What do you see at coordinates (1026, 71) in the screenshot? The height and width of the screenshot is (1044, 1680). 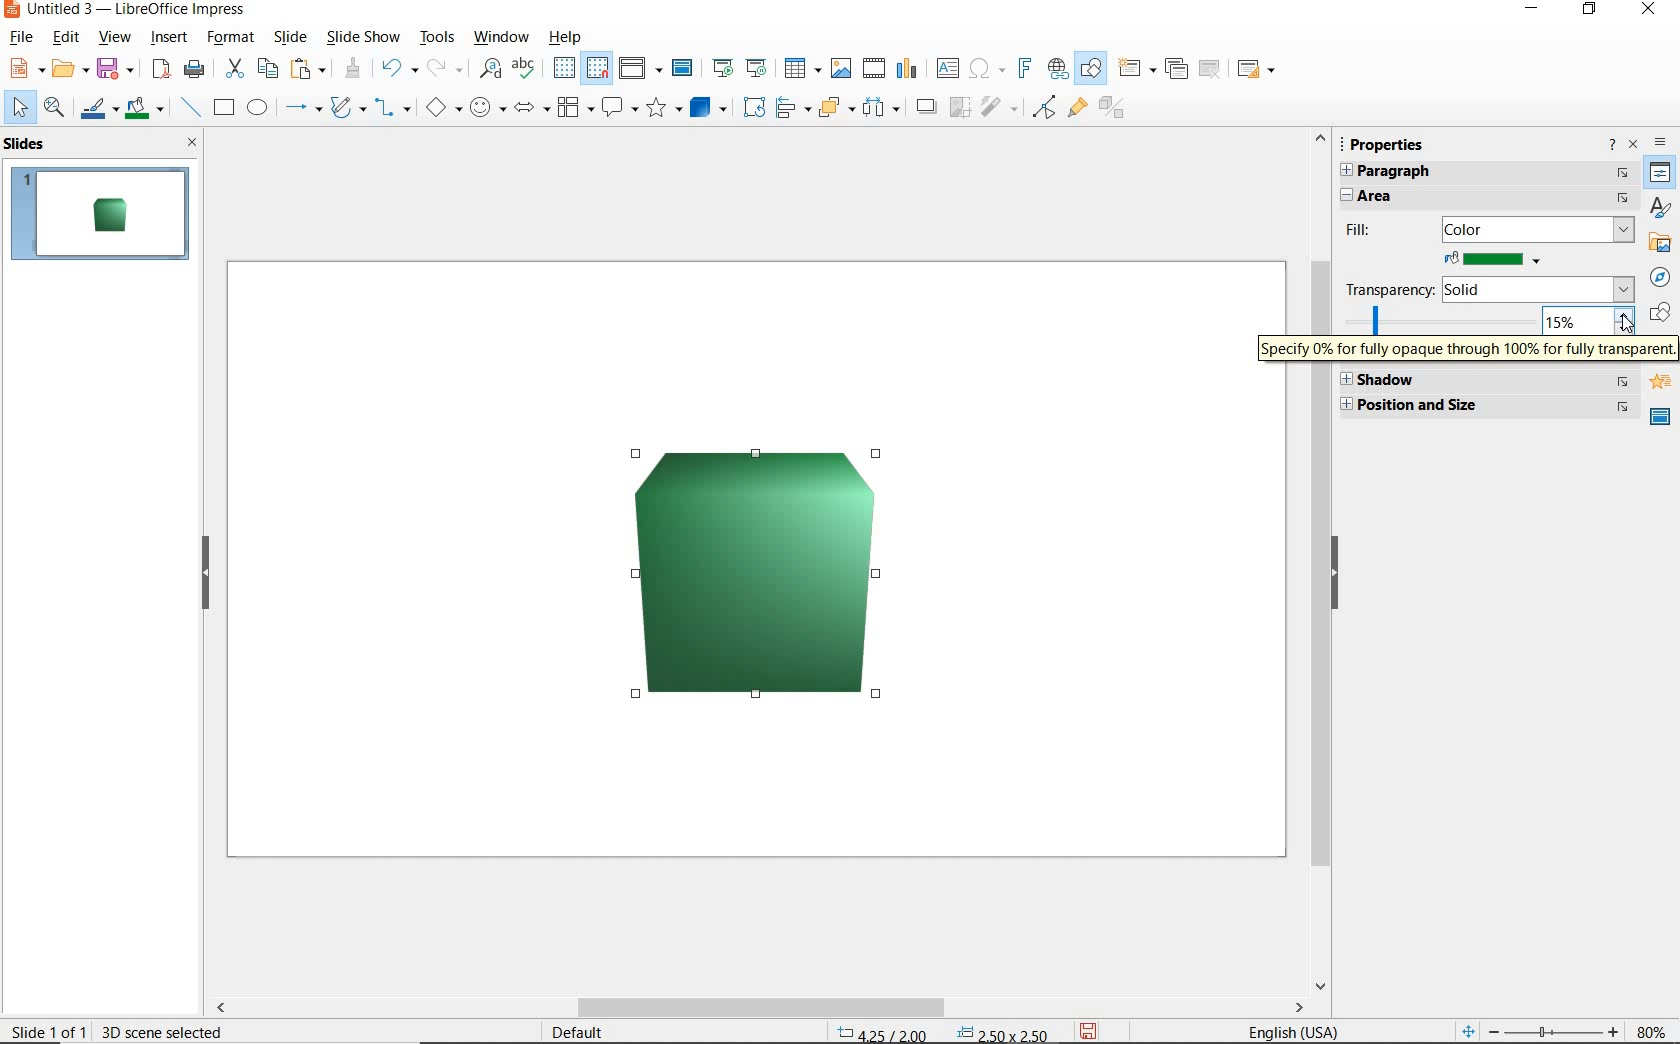 I see `insert frontwork text` at bounding box center [1026, 71].